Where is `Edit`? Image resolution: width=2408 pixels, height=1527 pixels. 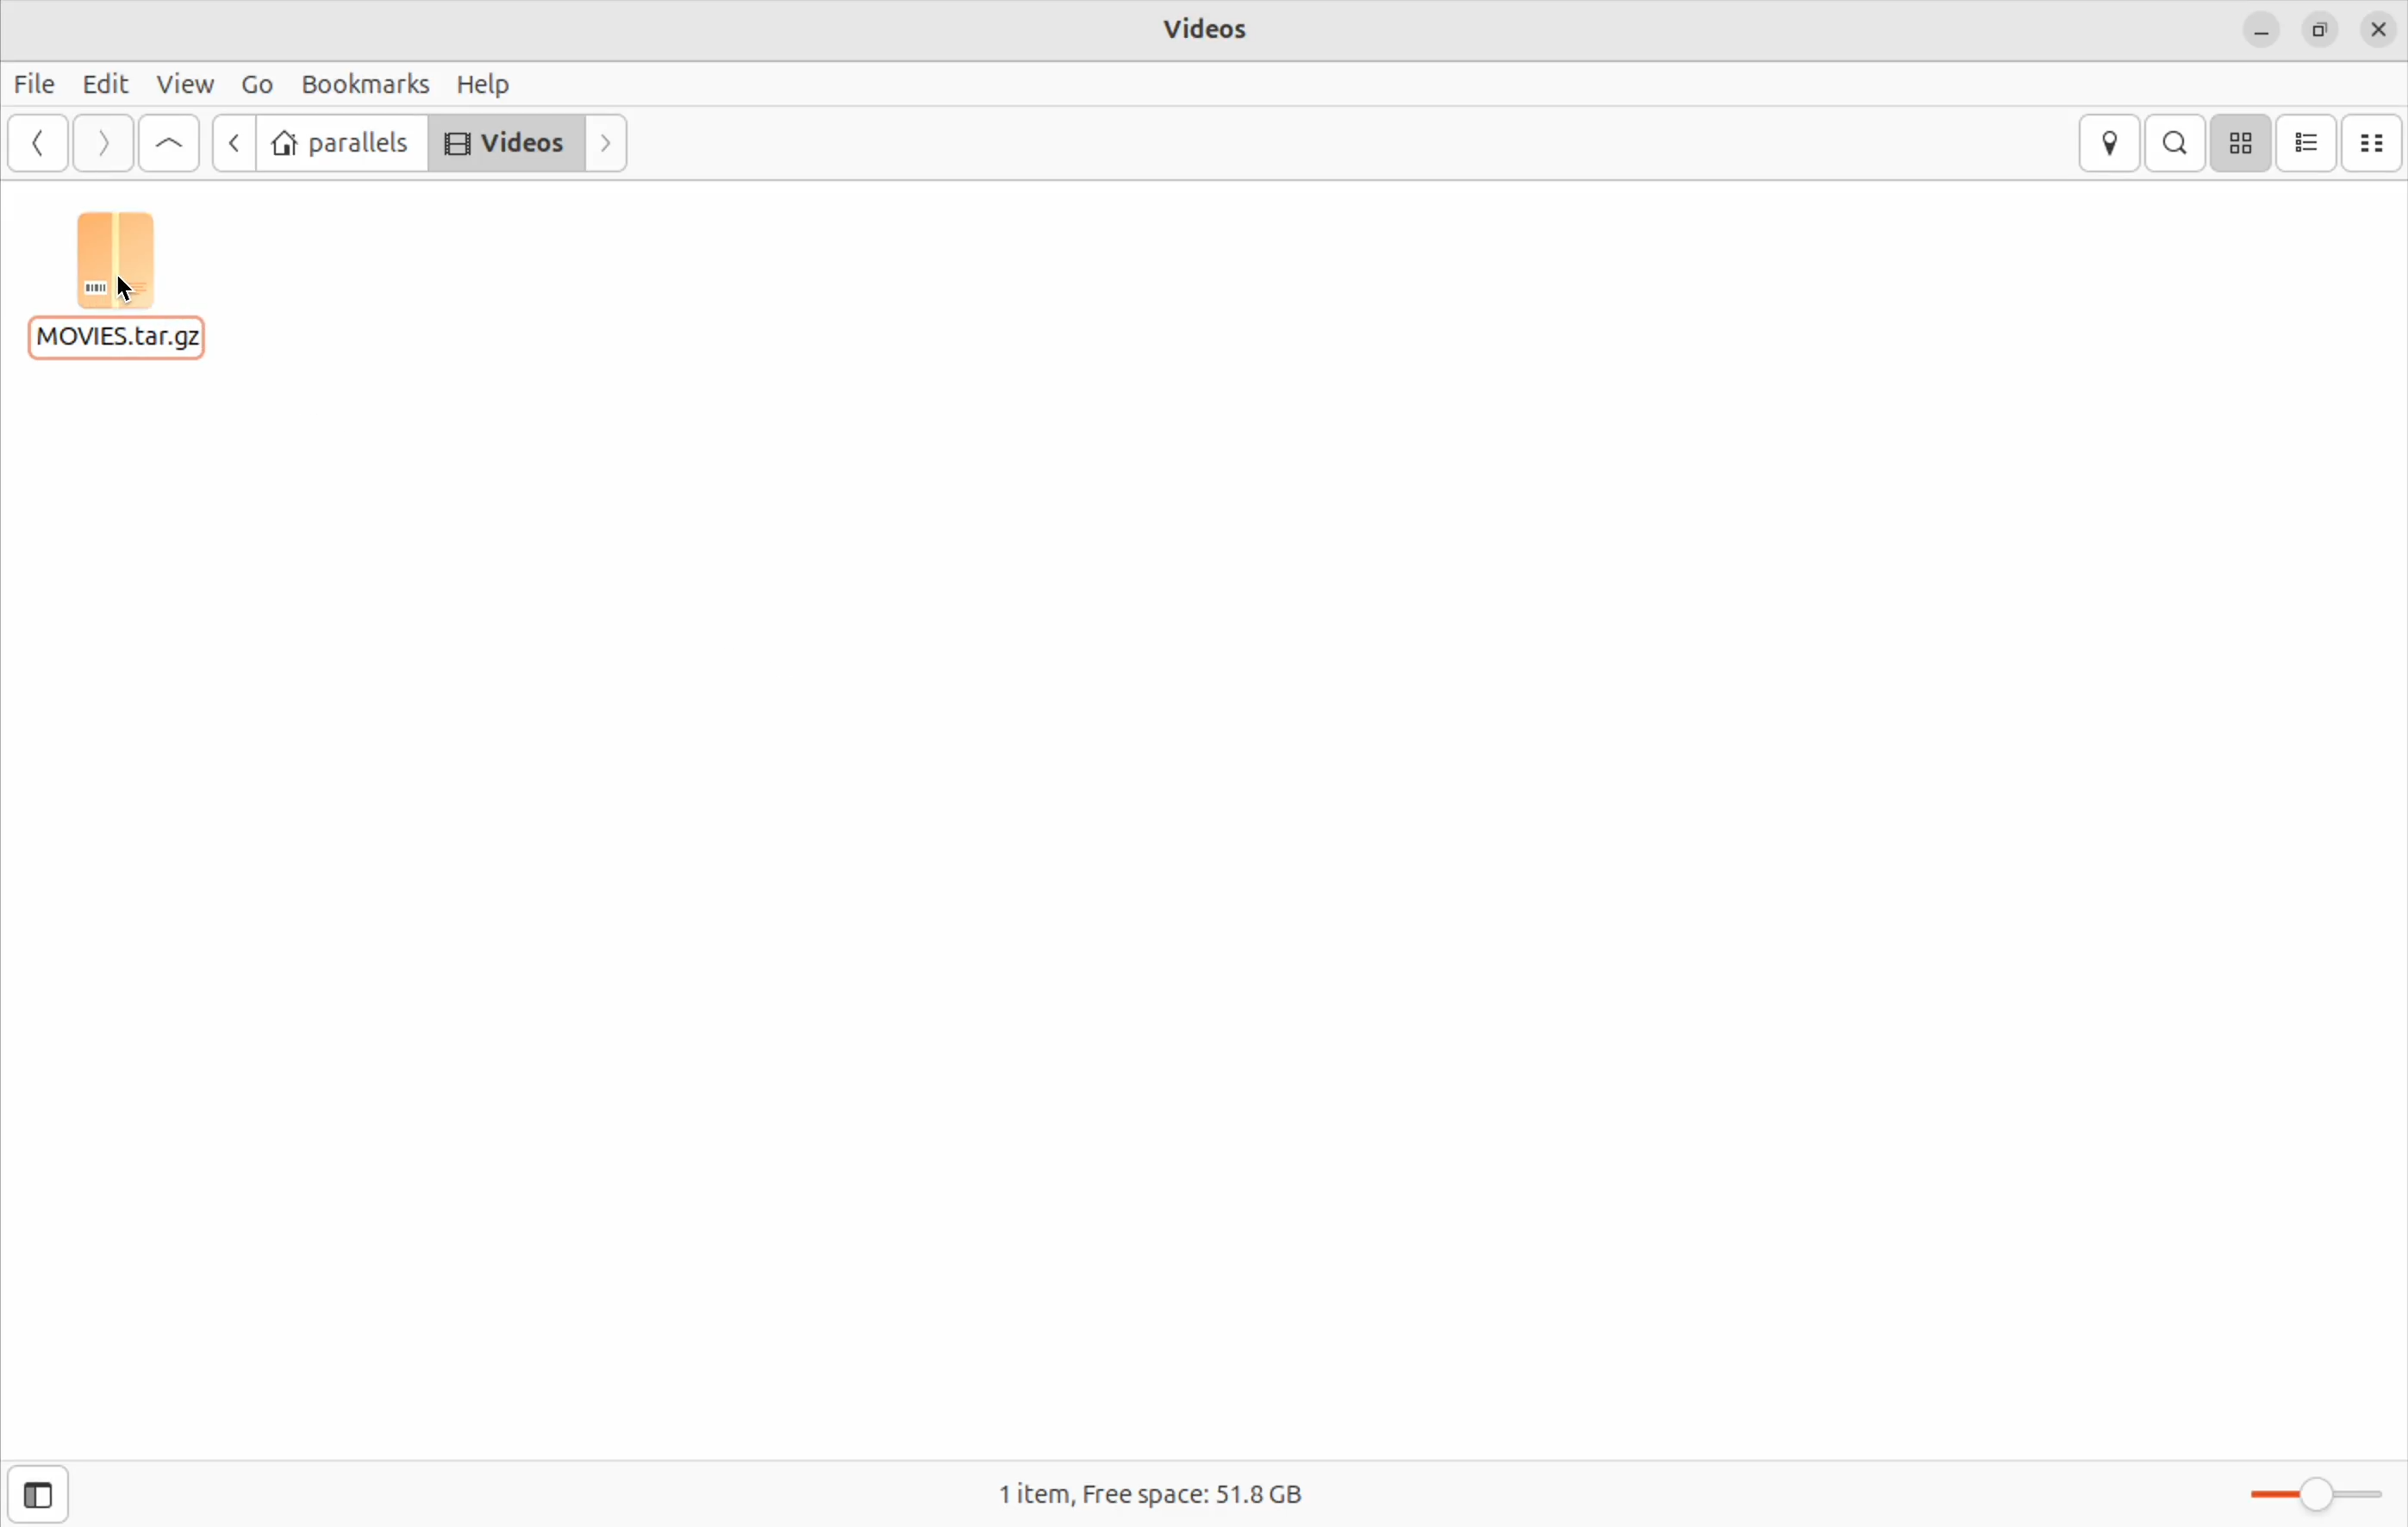 Edit is located at coordinates (100, 83).